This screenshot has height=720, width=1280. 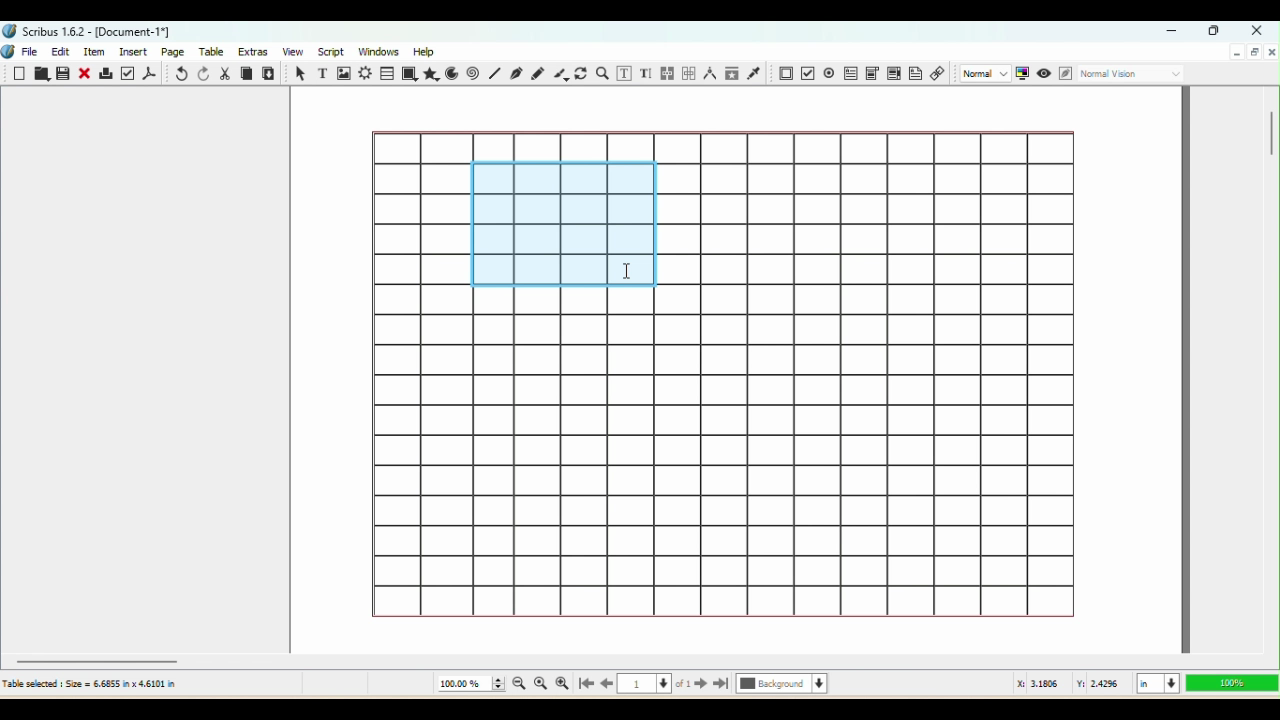 I want to click on Paste, so click(x=270, y=73).